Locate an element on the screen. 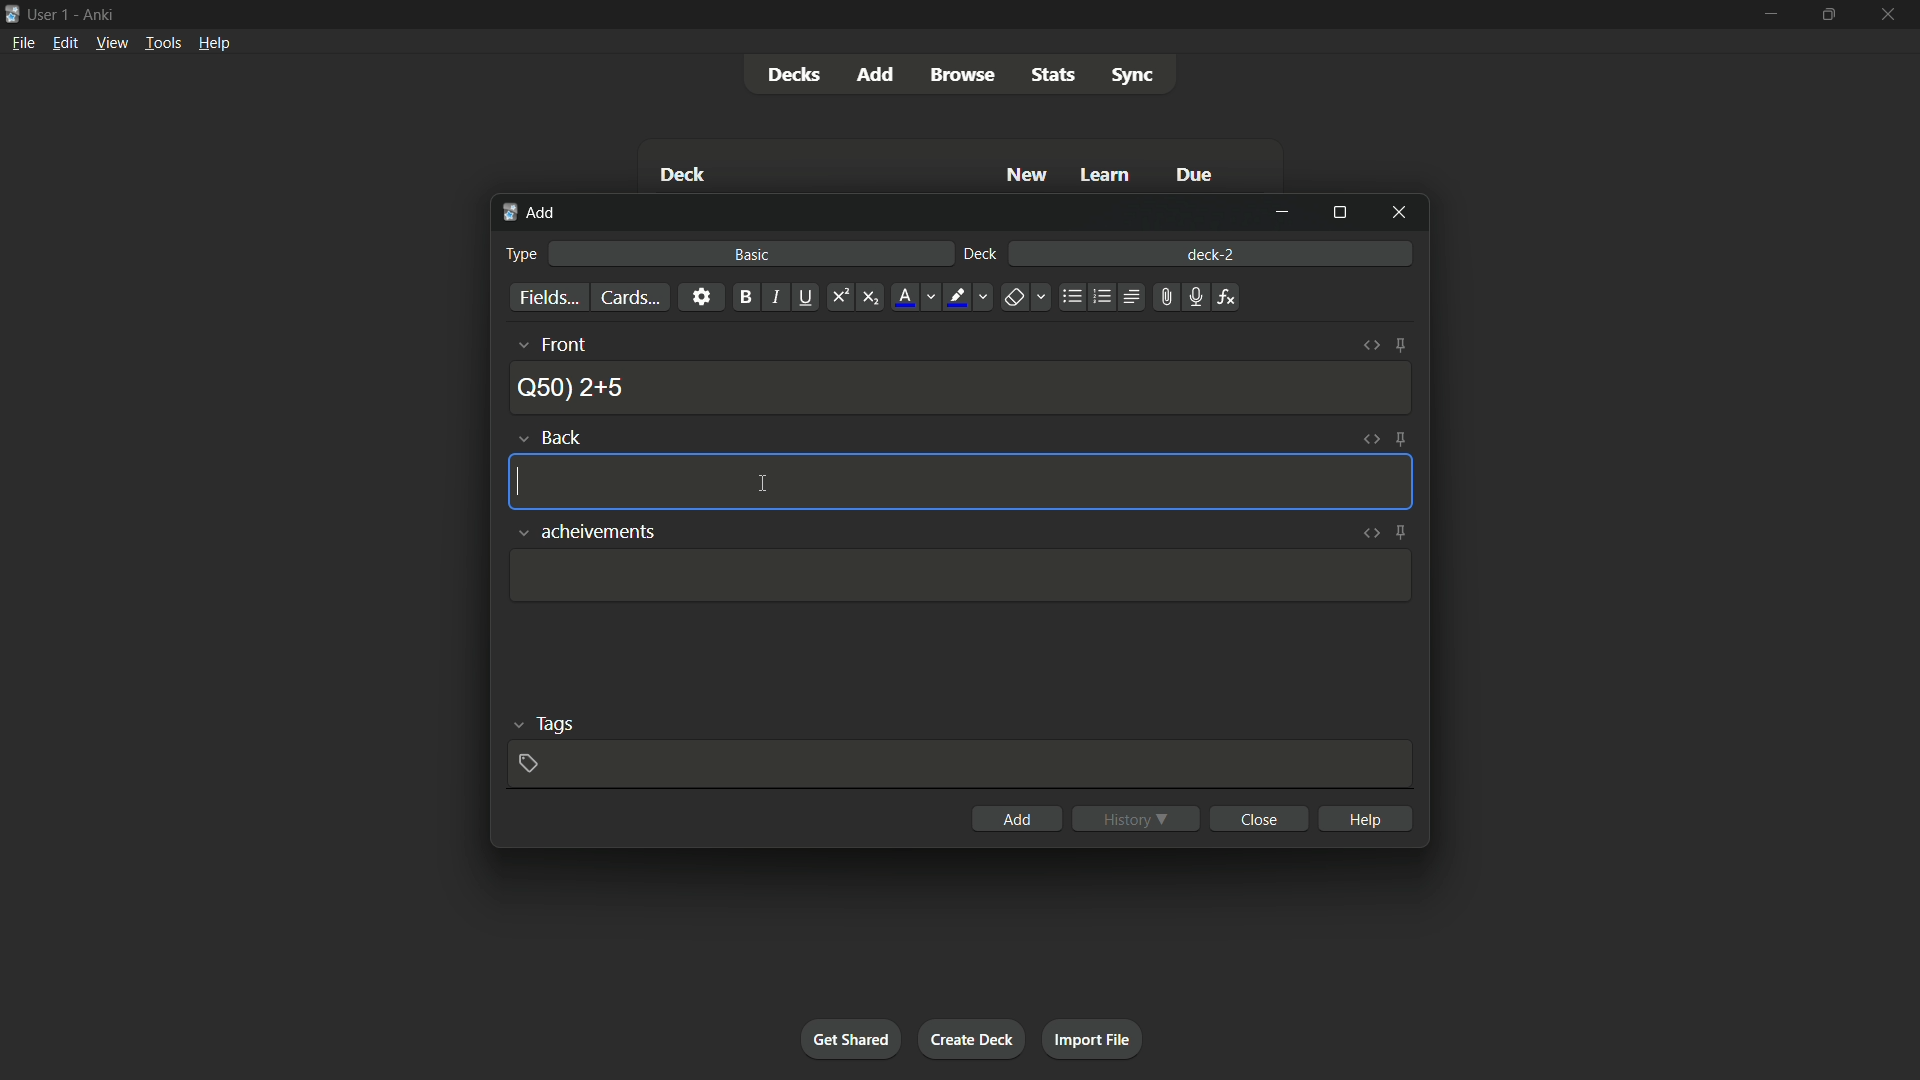 This screenshot has height=1080, width=1920. cursor is located at coordinates (519, 480).